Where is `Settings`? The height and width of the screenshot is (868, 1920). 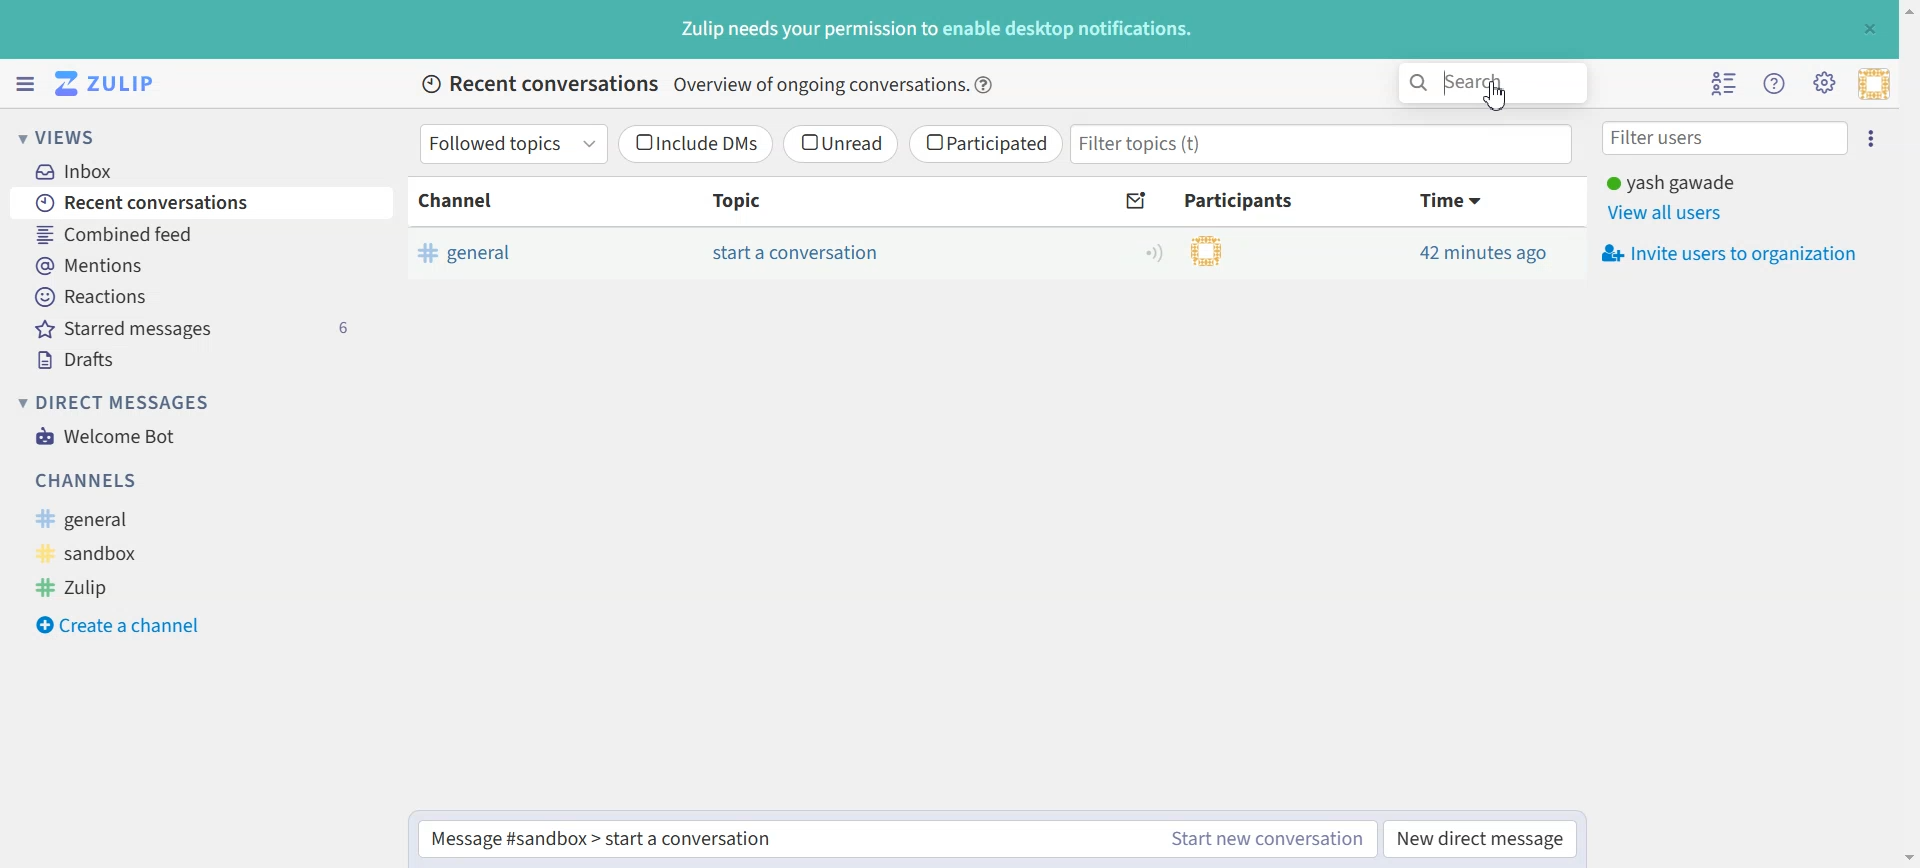
Settings is located at coordinates (1824, 83).